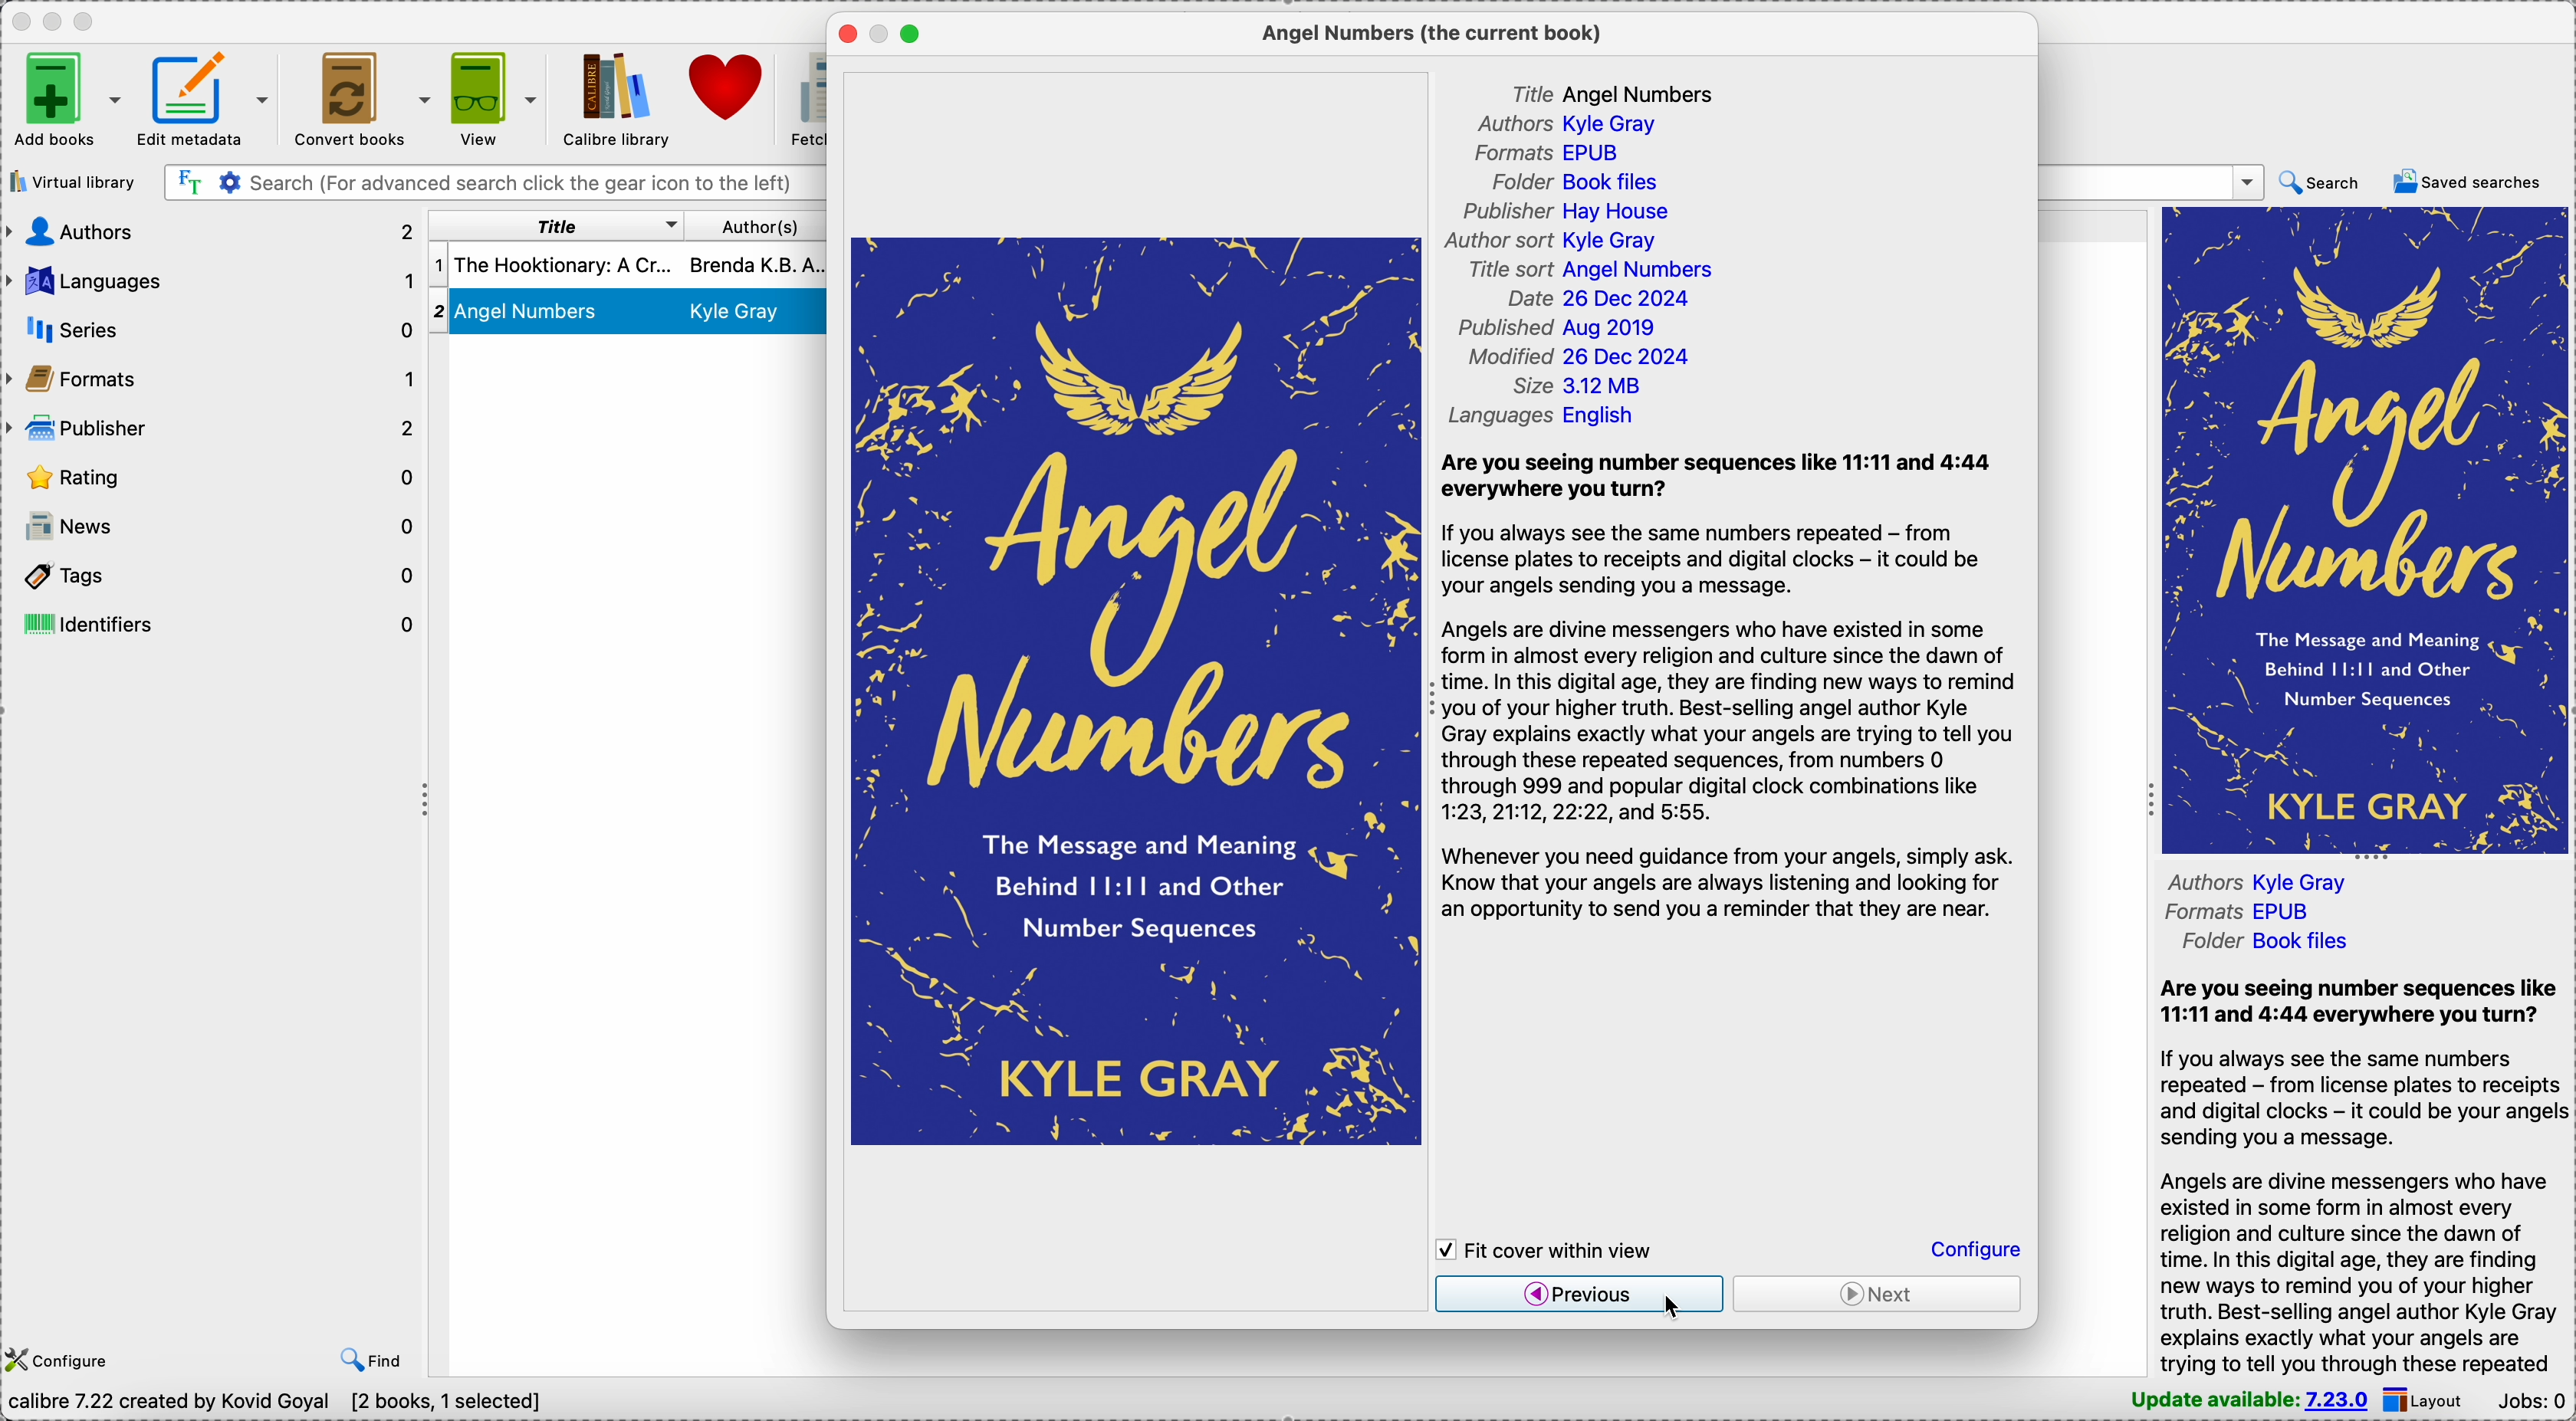 This screenshot has width=2576, height=1421. I want to click on folder, so click(2261, 941).